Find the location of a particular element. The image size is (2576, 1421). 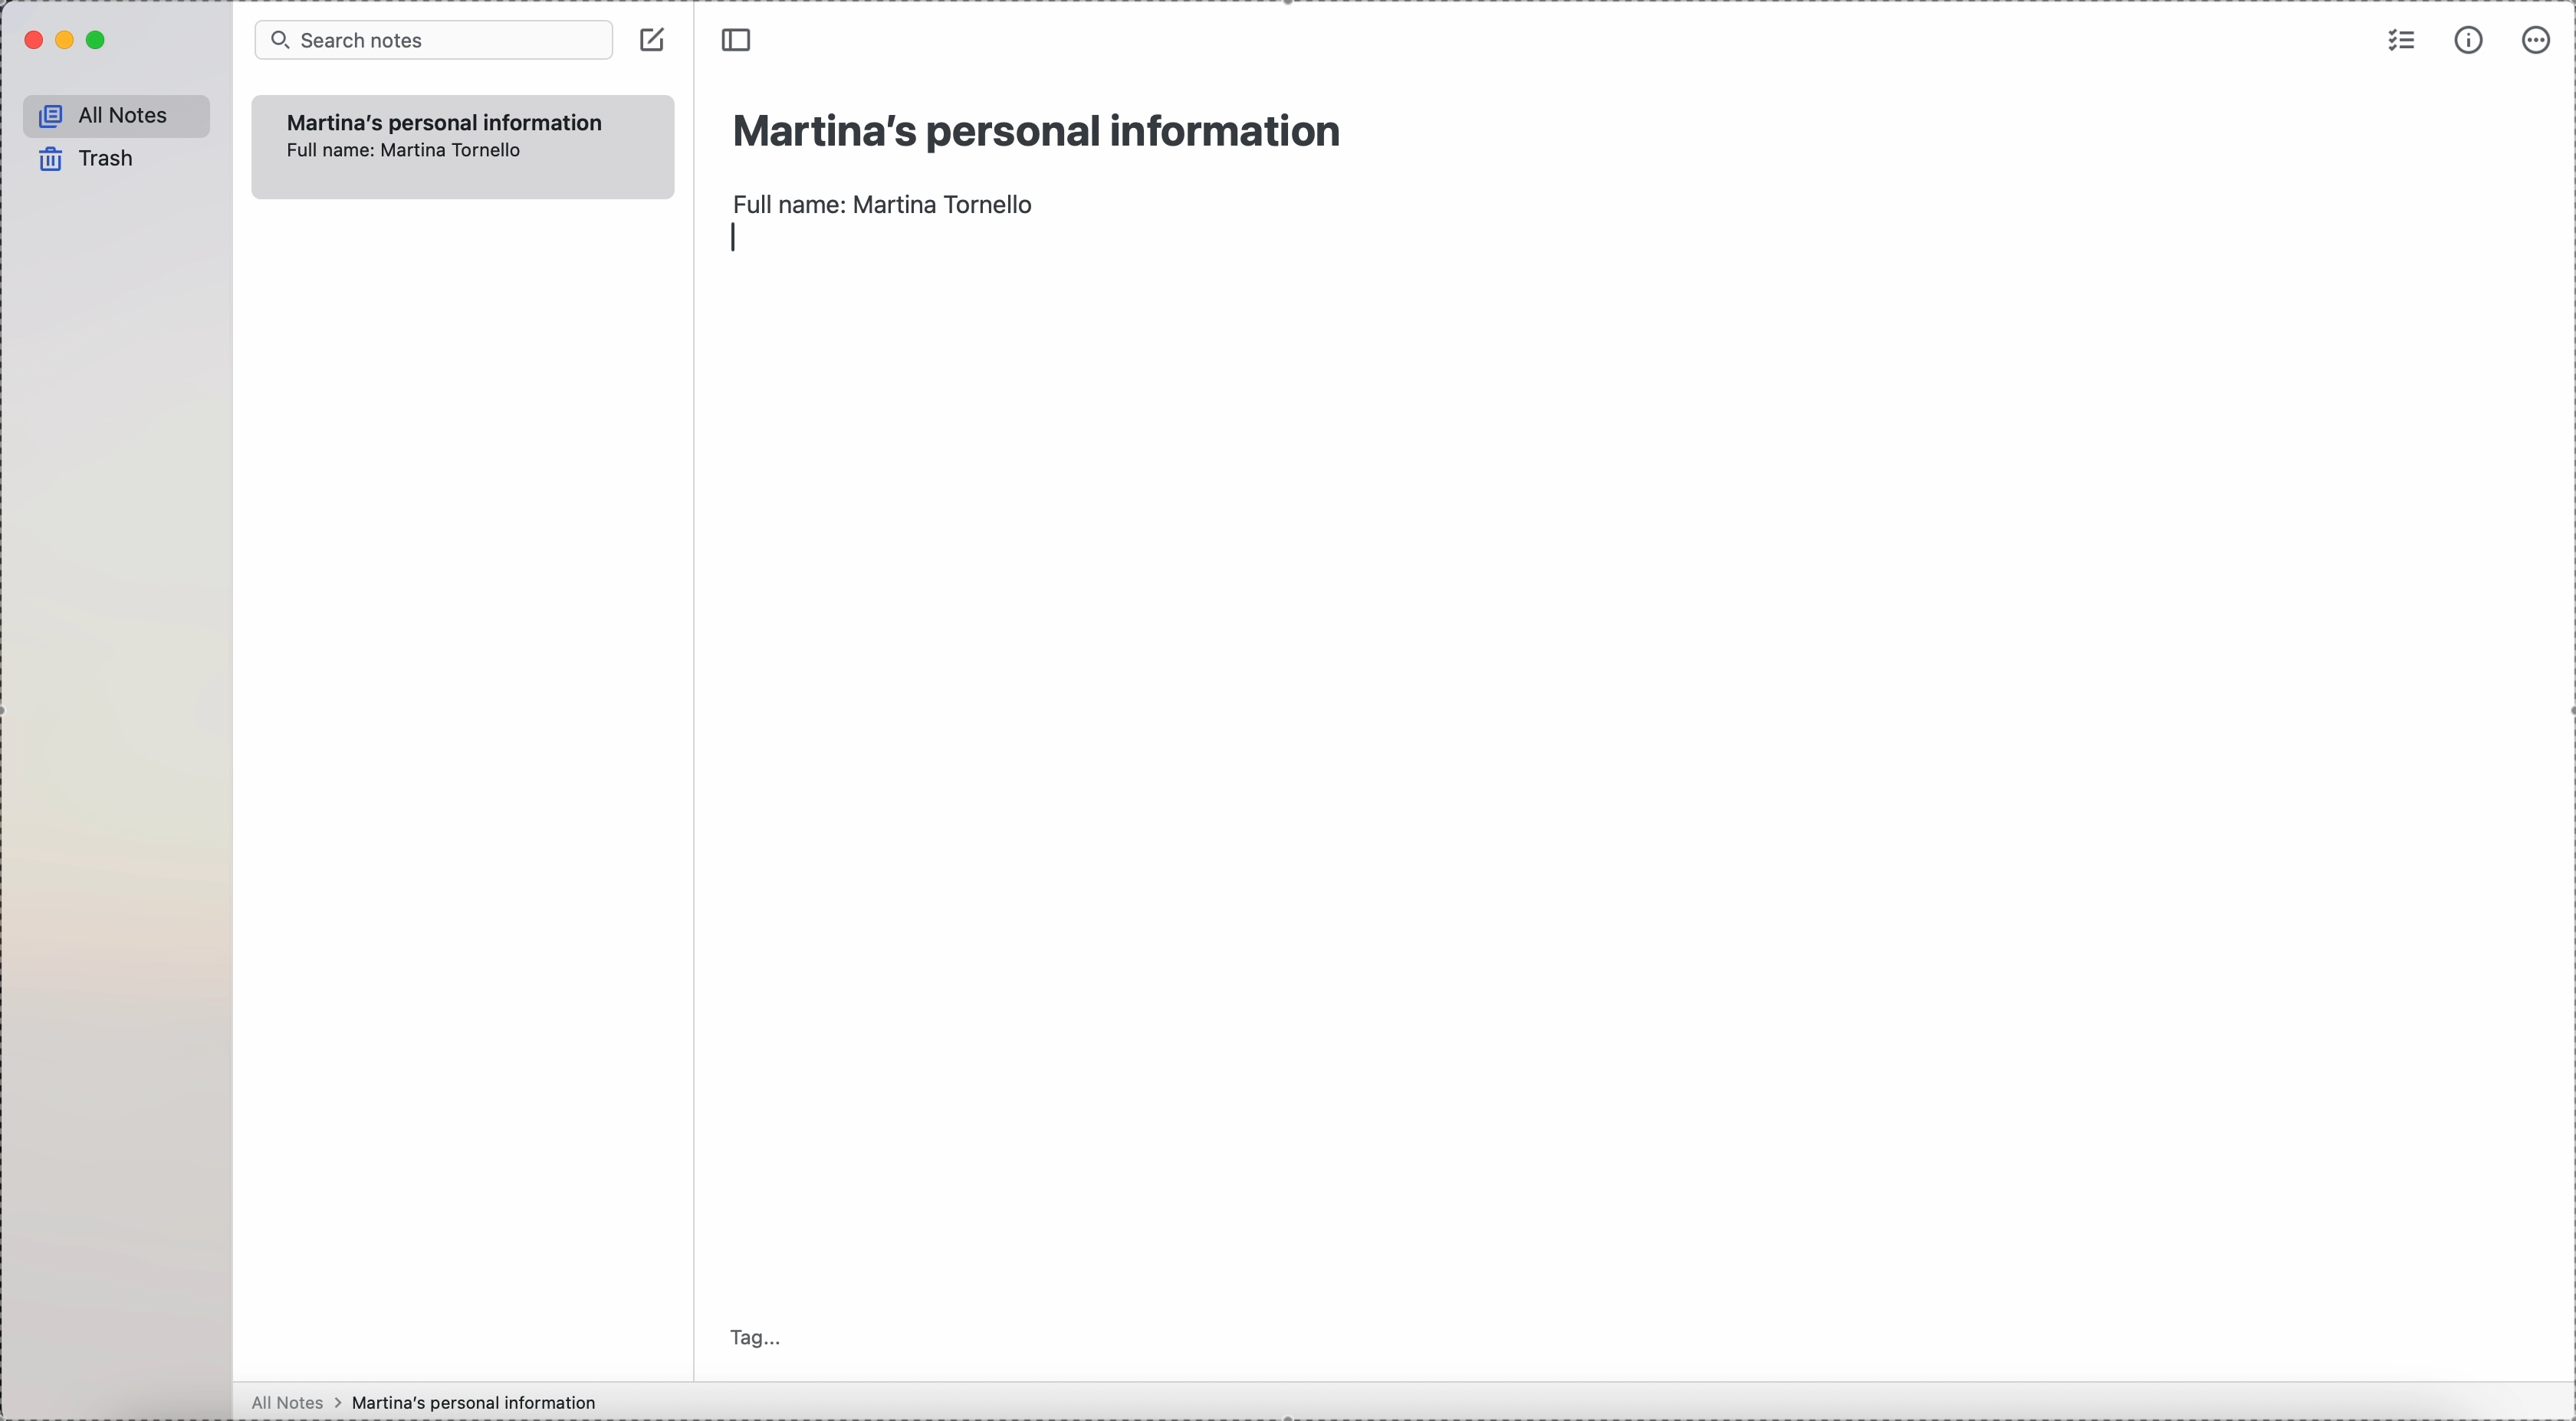

metrics is located at coordinates (2472, 41).